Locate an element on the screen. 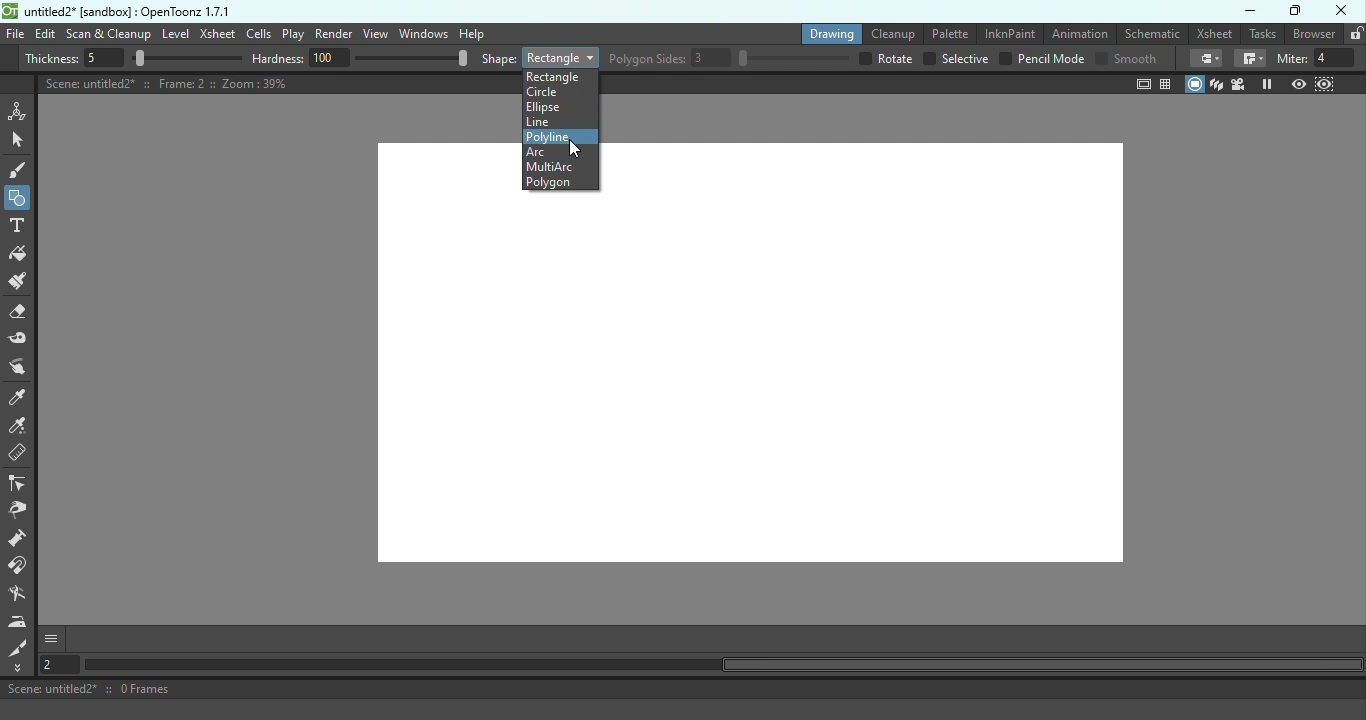 Image resolution: width=1366 pixels, height=720 pixels. Paint Brush tool is located at coordinates (24, 283).